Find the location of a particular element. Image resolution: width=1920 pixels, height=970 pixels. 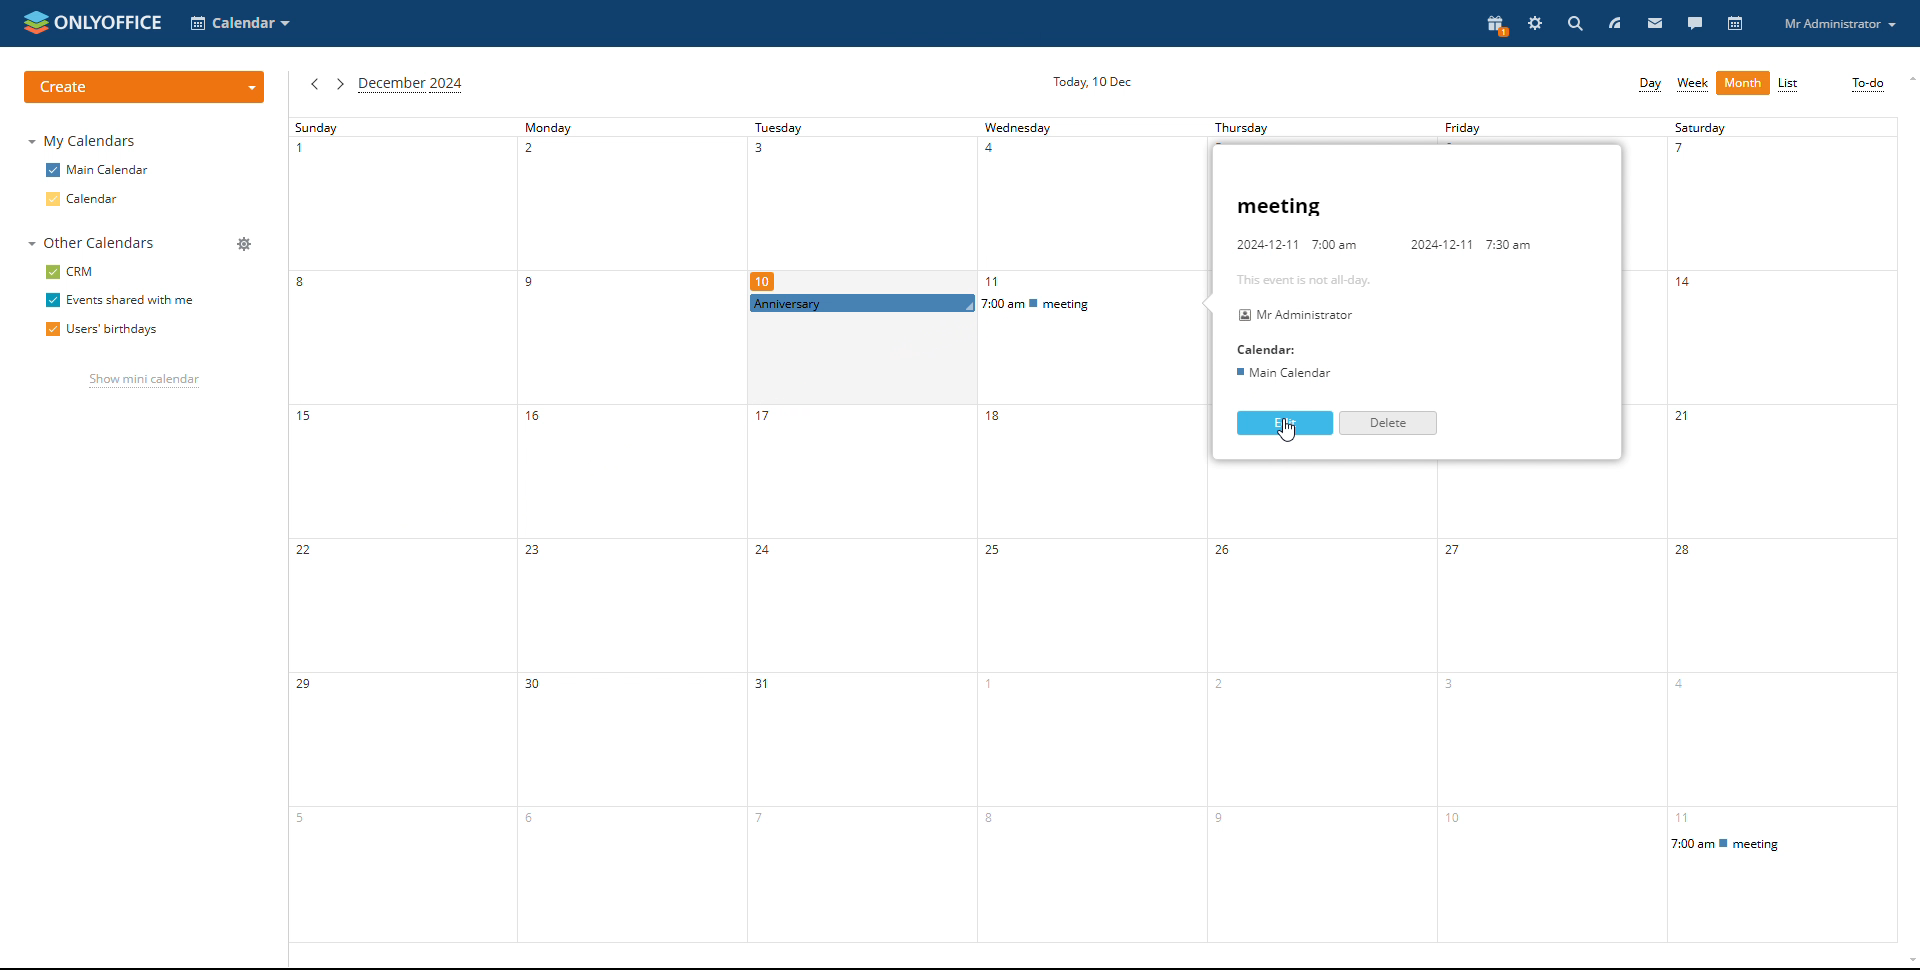

edit is located at coordinates (1284, 423).